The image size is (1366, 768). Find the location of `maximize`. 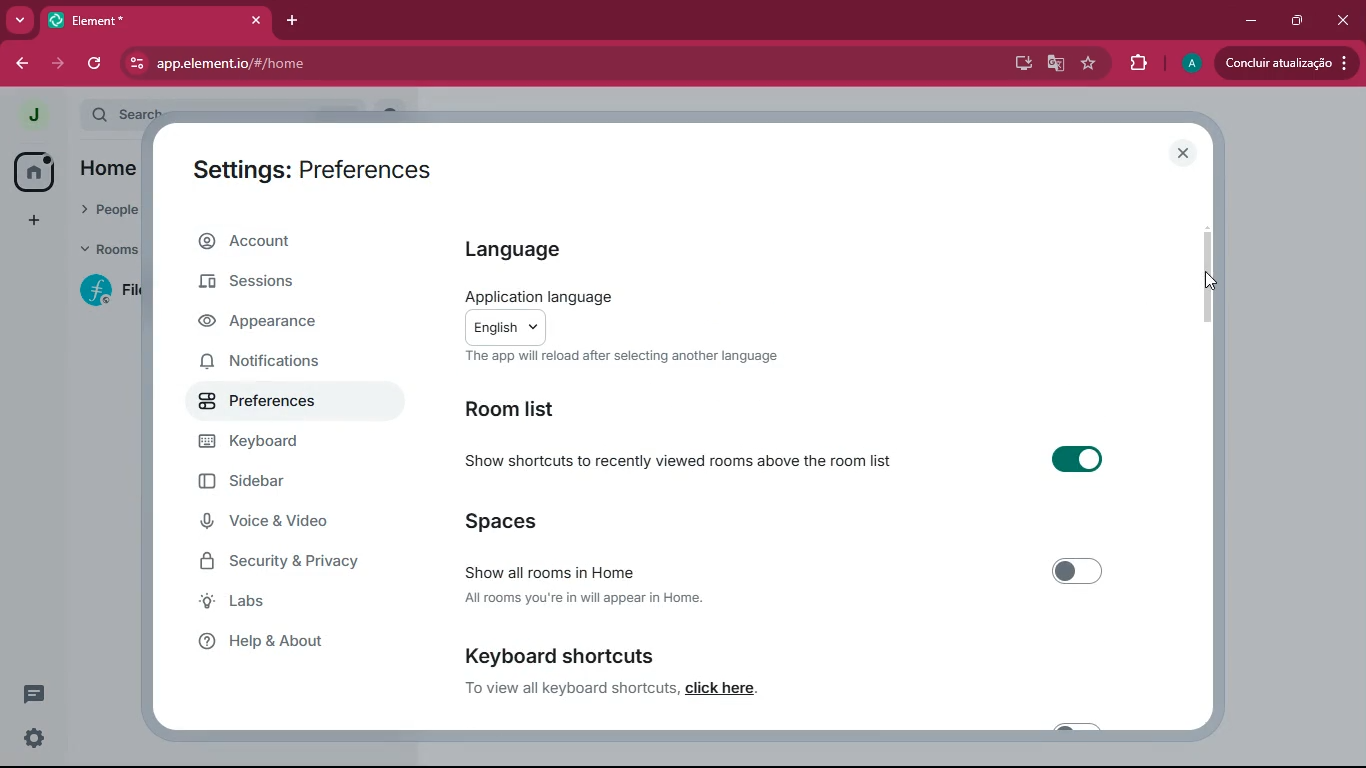

maximize is located at coordinates (1293, 21).